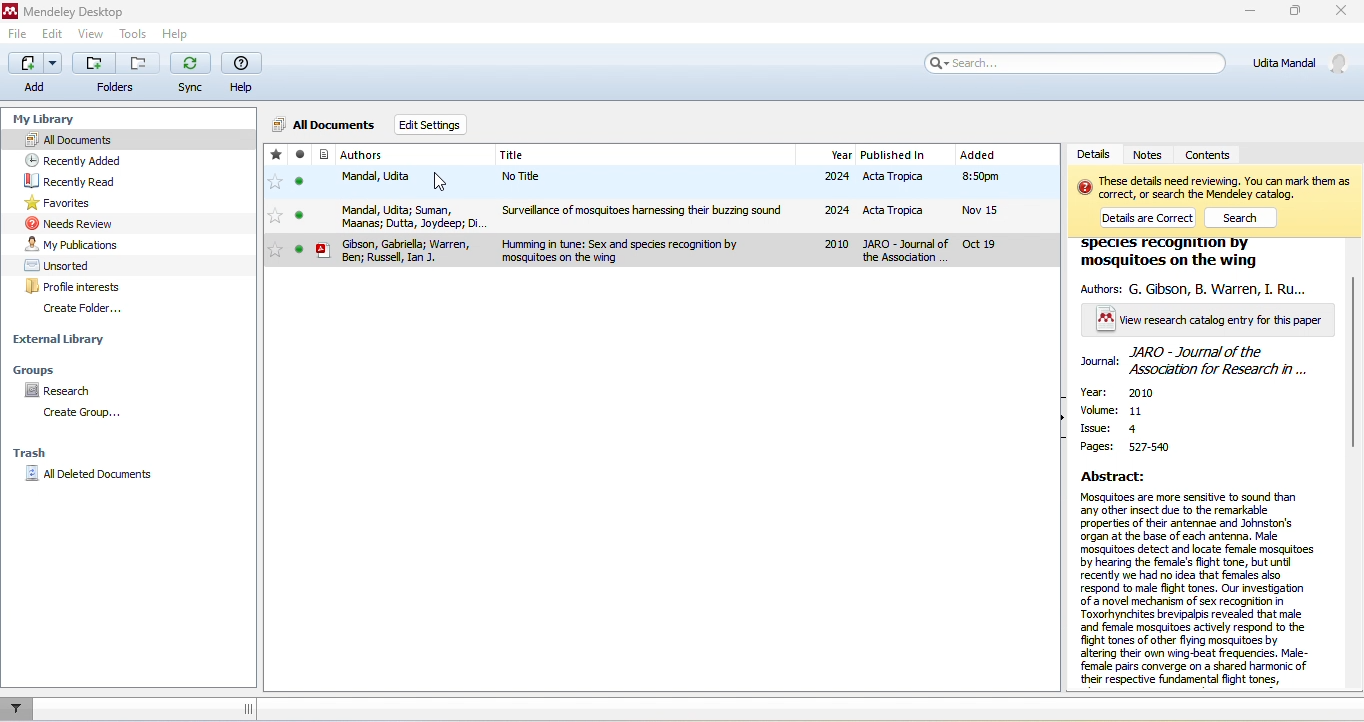  I want to click on search bar, so click(1074, 62).